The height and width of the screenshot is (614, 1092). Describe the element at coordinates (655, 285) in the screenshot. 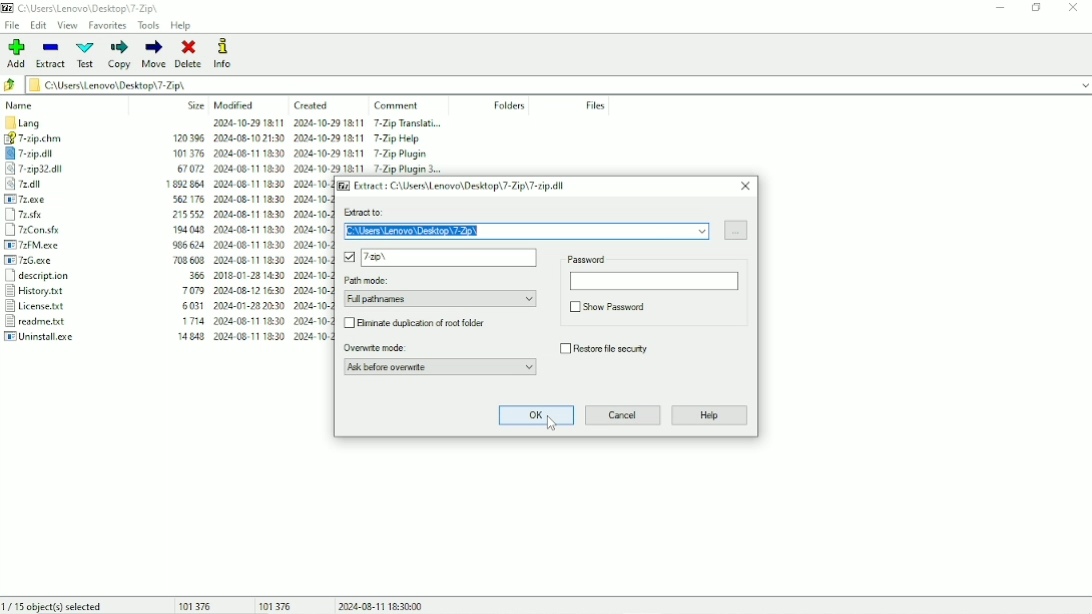

I see `Password` at that location.